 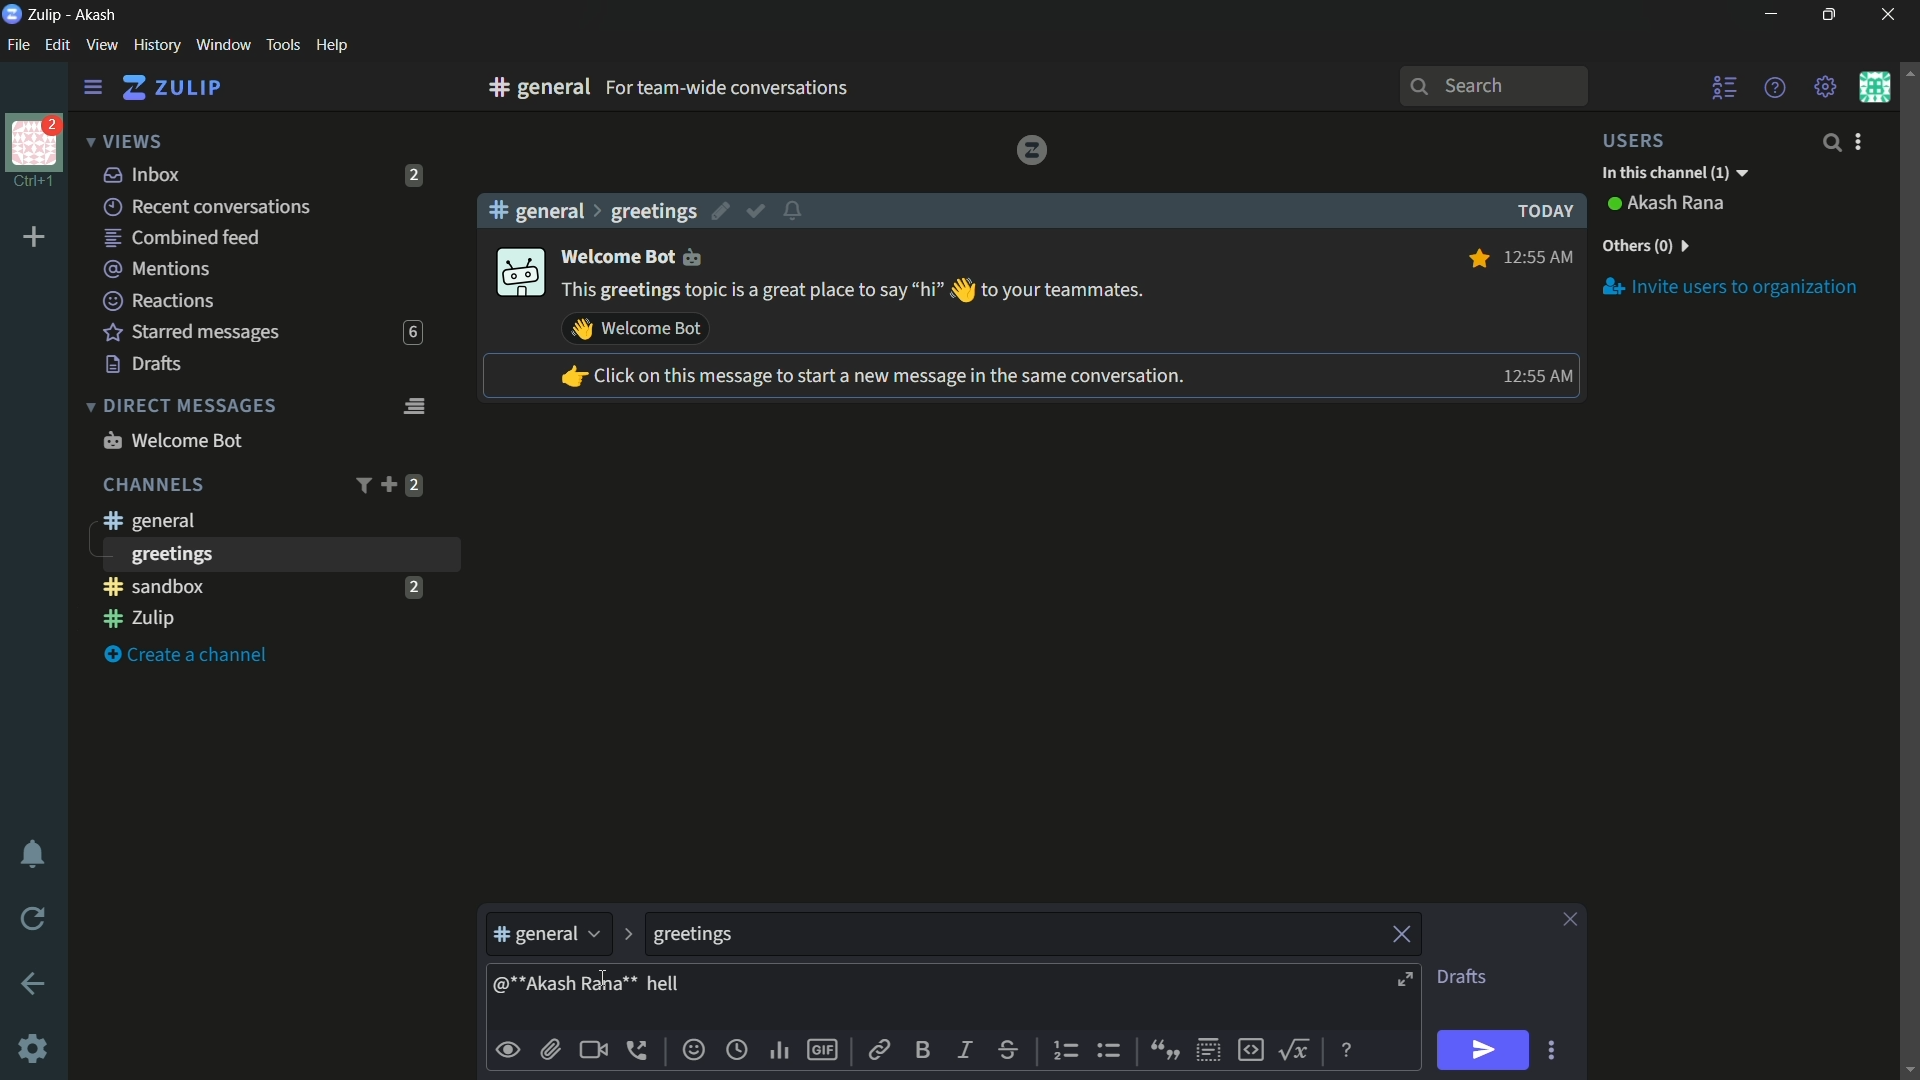 I want to click on Star, so click(x=1476, y=258).